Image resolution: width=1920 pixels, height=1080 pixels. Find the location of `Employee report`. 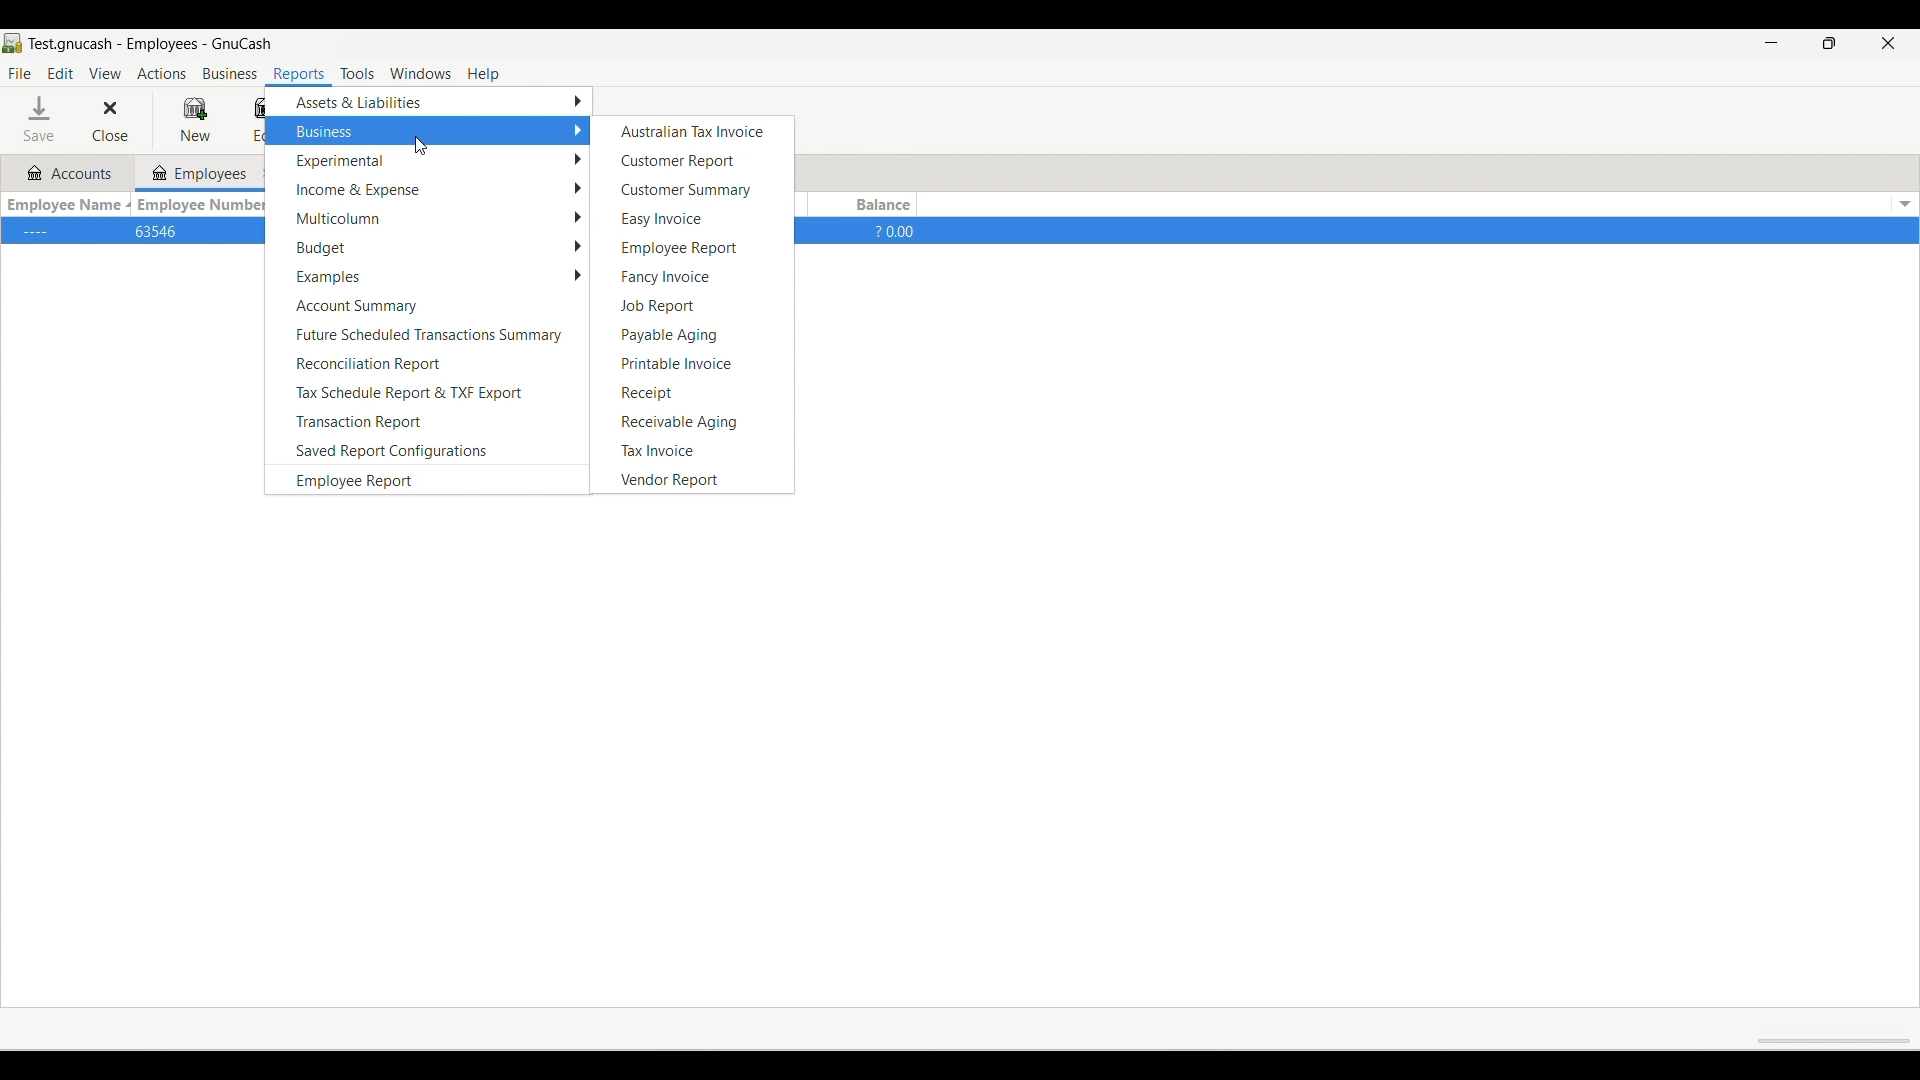

Employee report is located at coordinates (426, 480).